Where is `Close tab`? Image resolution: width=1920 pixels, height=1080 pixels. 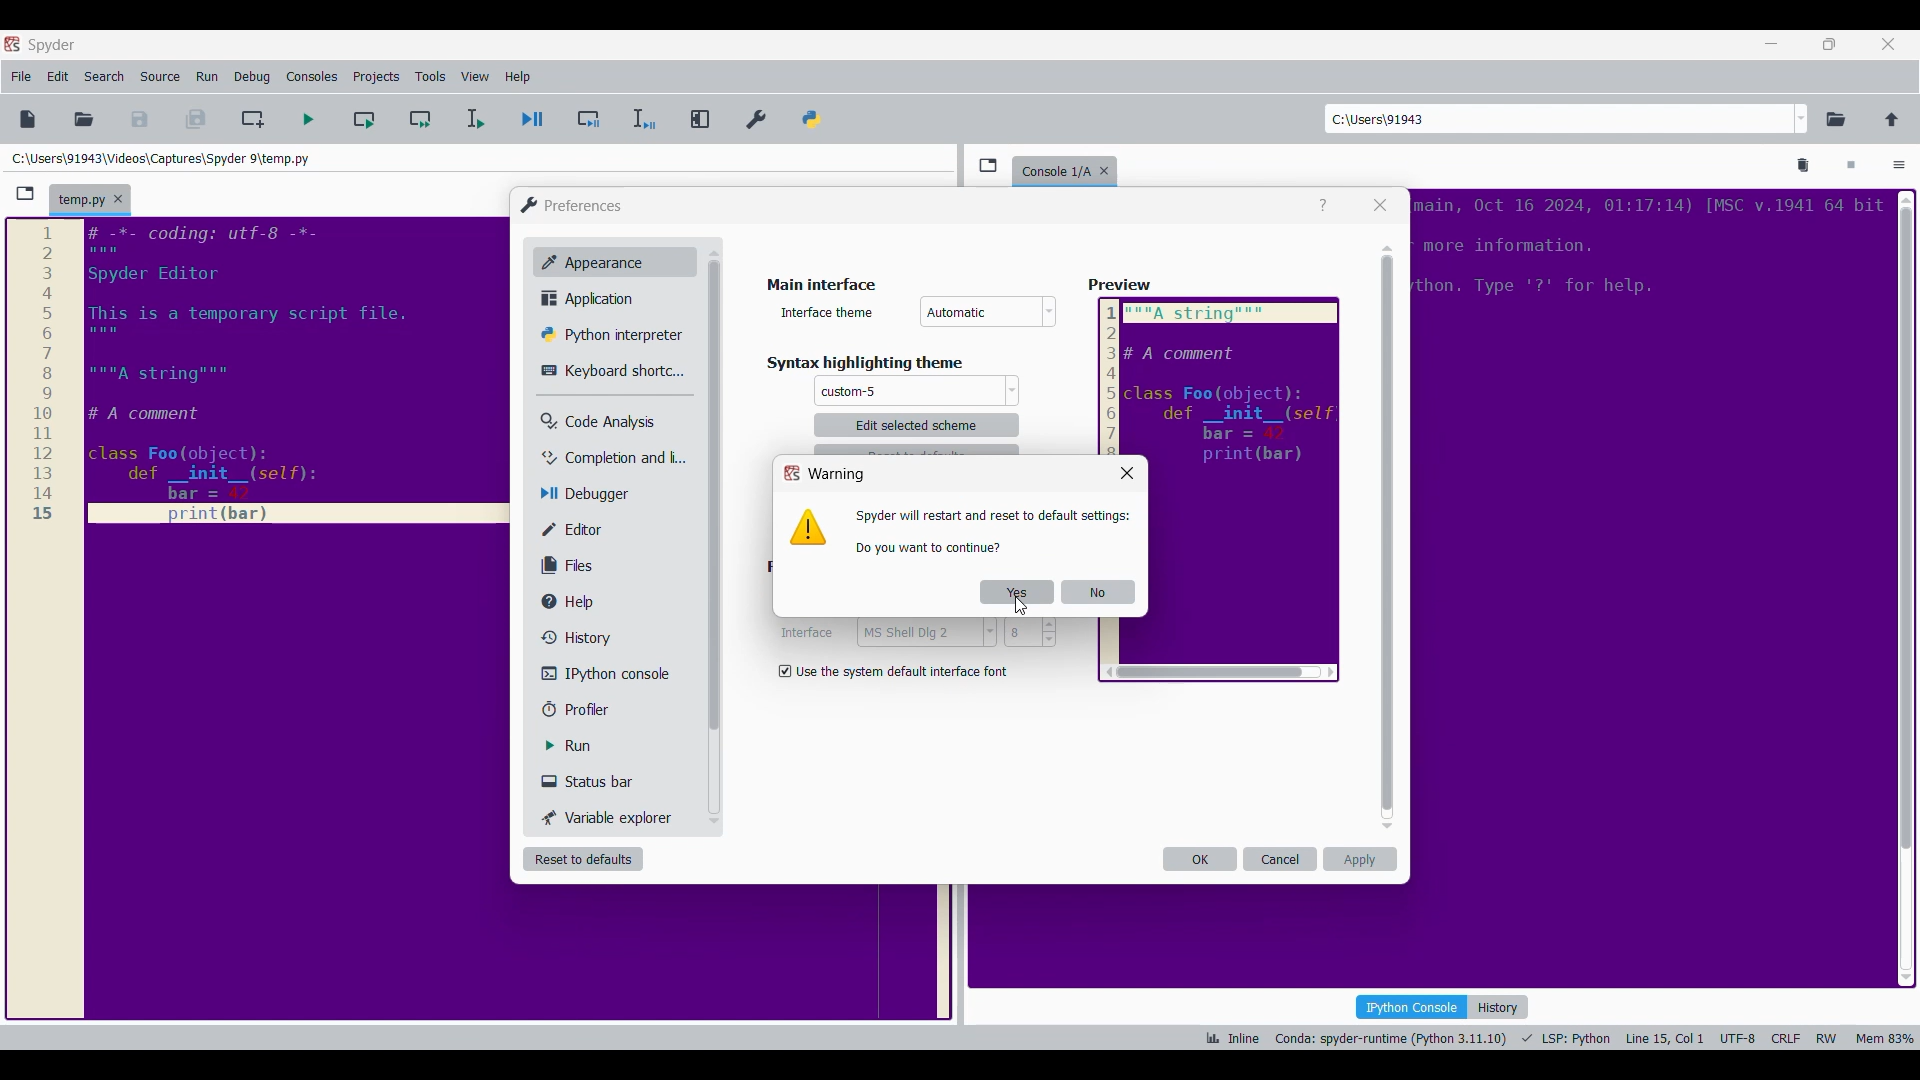
Close tab is located at coordinates (119, 199).